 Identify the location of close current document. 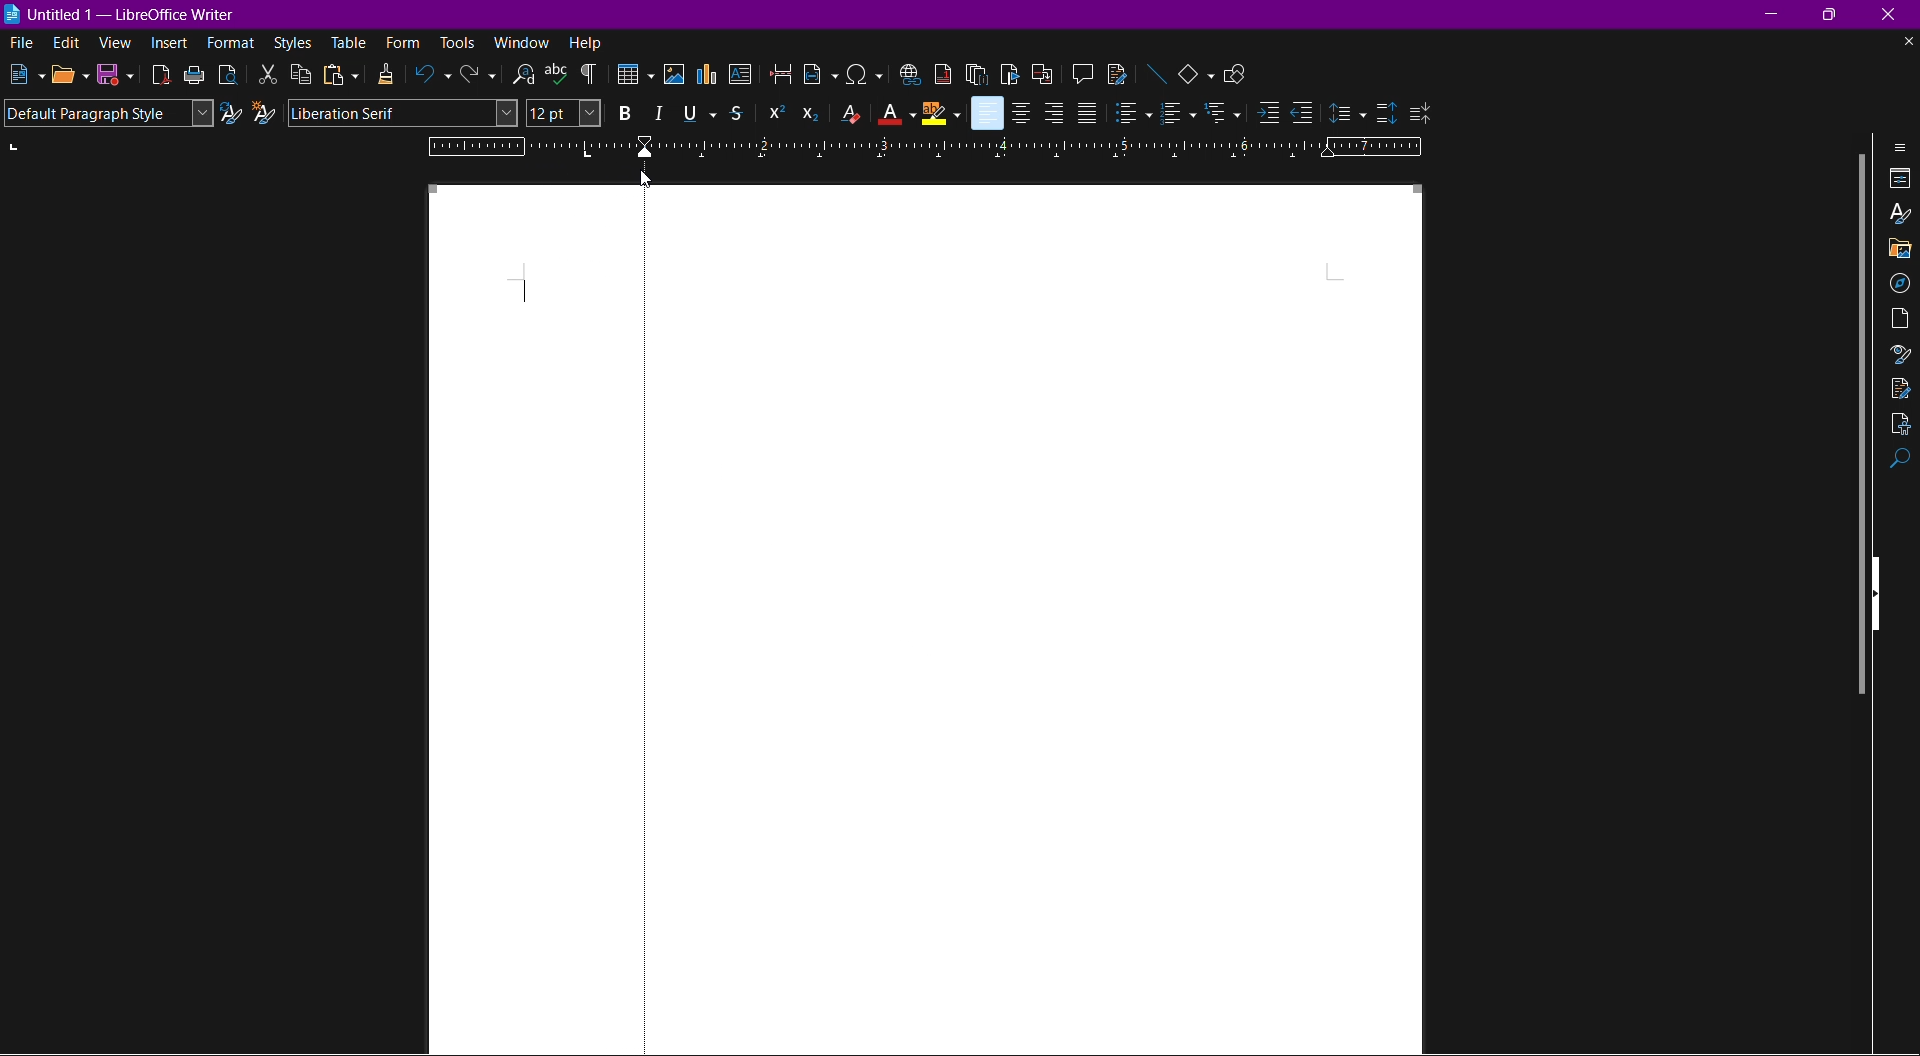
(1907, 42).